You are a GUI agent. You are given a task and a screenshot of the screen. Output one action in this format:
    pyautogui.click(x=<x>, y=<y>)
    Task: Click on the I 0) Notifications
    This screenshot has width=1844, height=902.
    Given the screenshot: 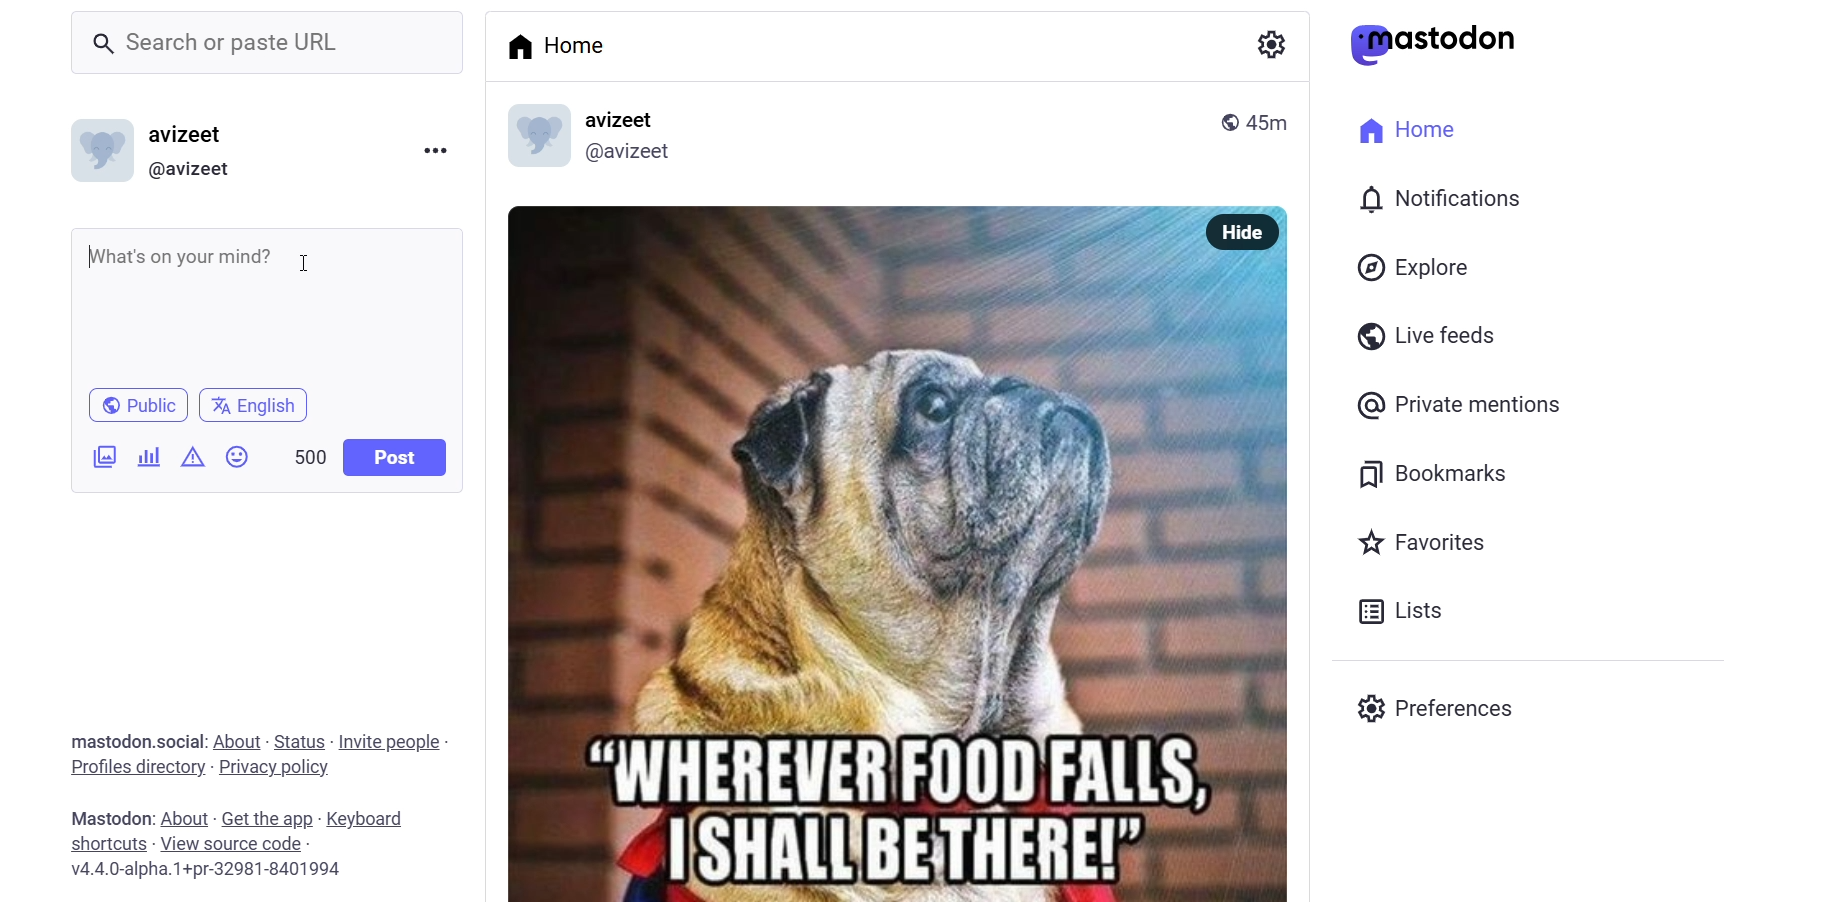 What is the action you would take?
    pyautogui.click(x=1459, y=197)
    